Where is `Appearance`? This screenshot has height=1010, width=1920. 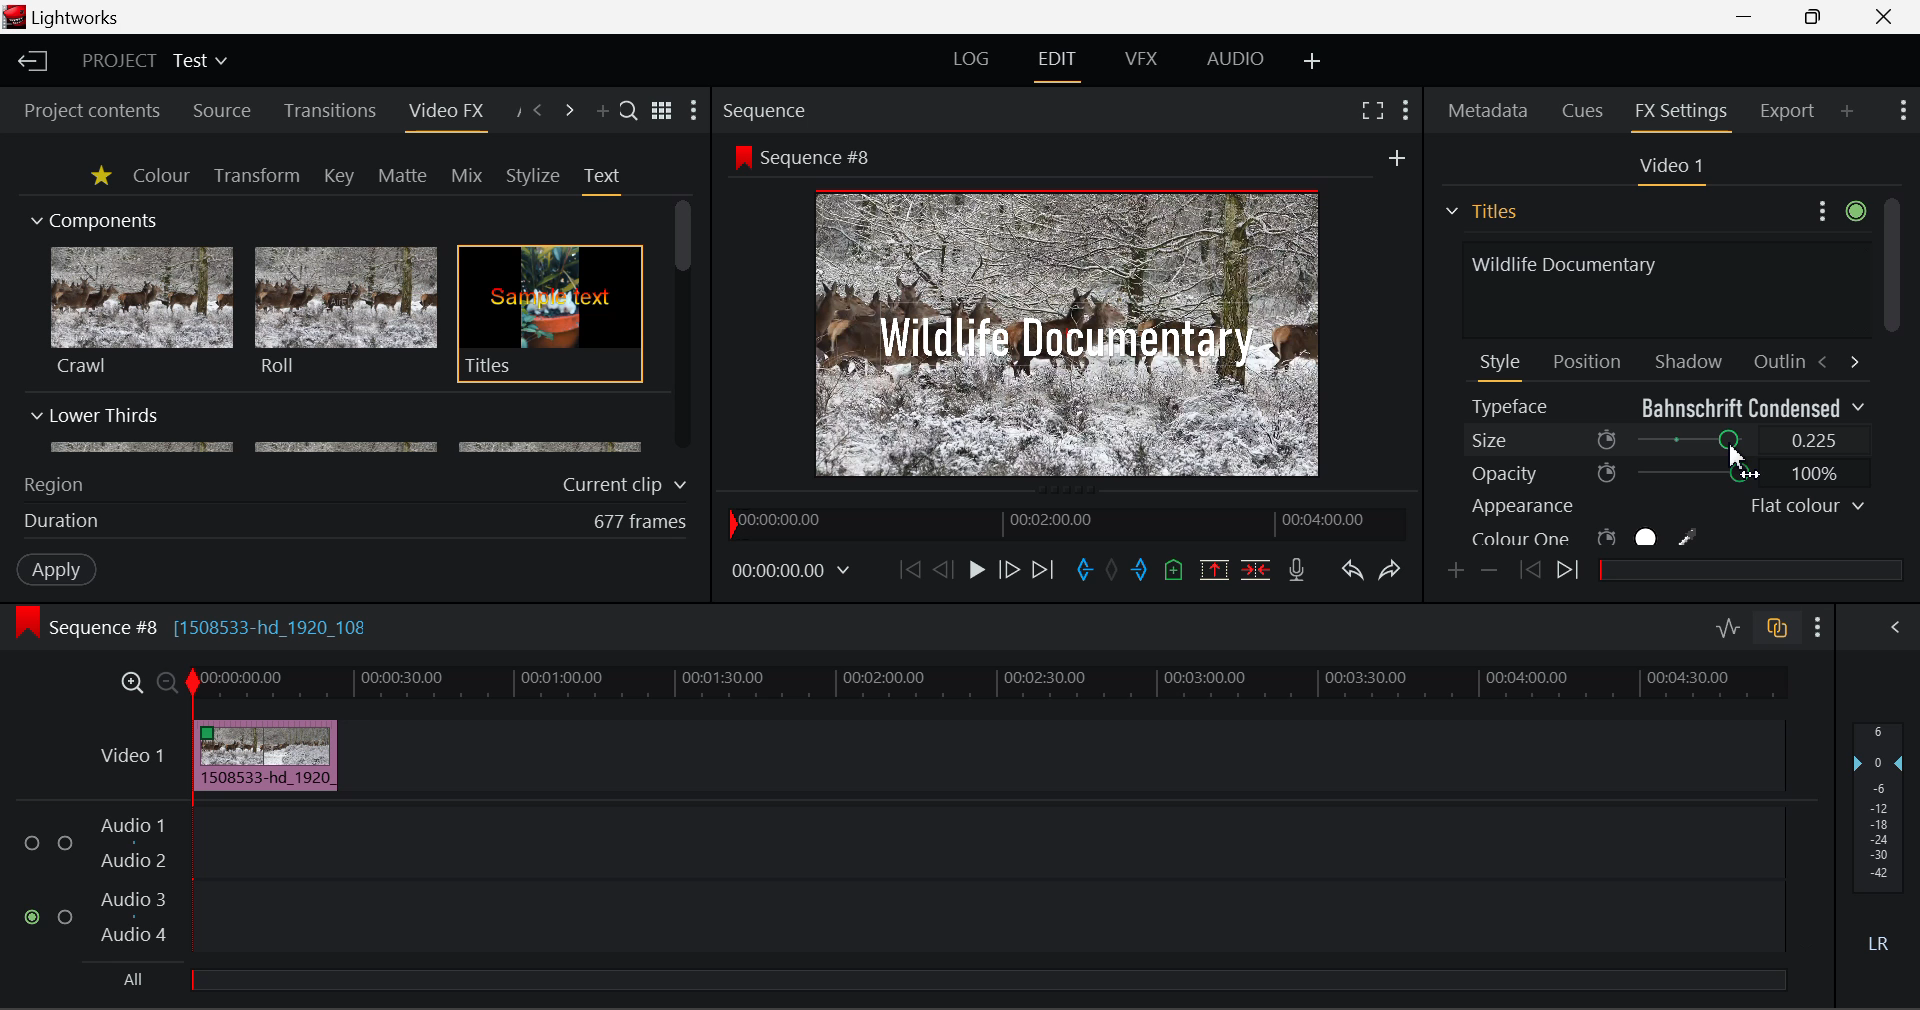 Appearance is located at coordinates (1666, 506).